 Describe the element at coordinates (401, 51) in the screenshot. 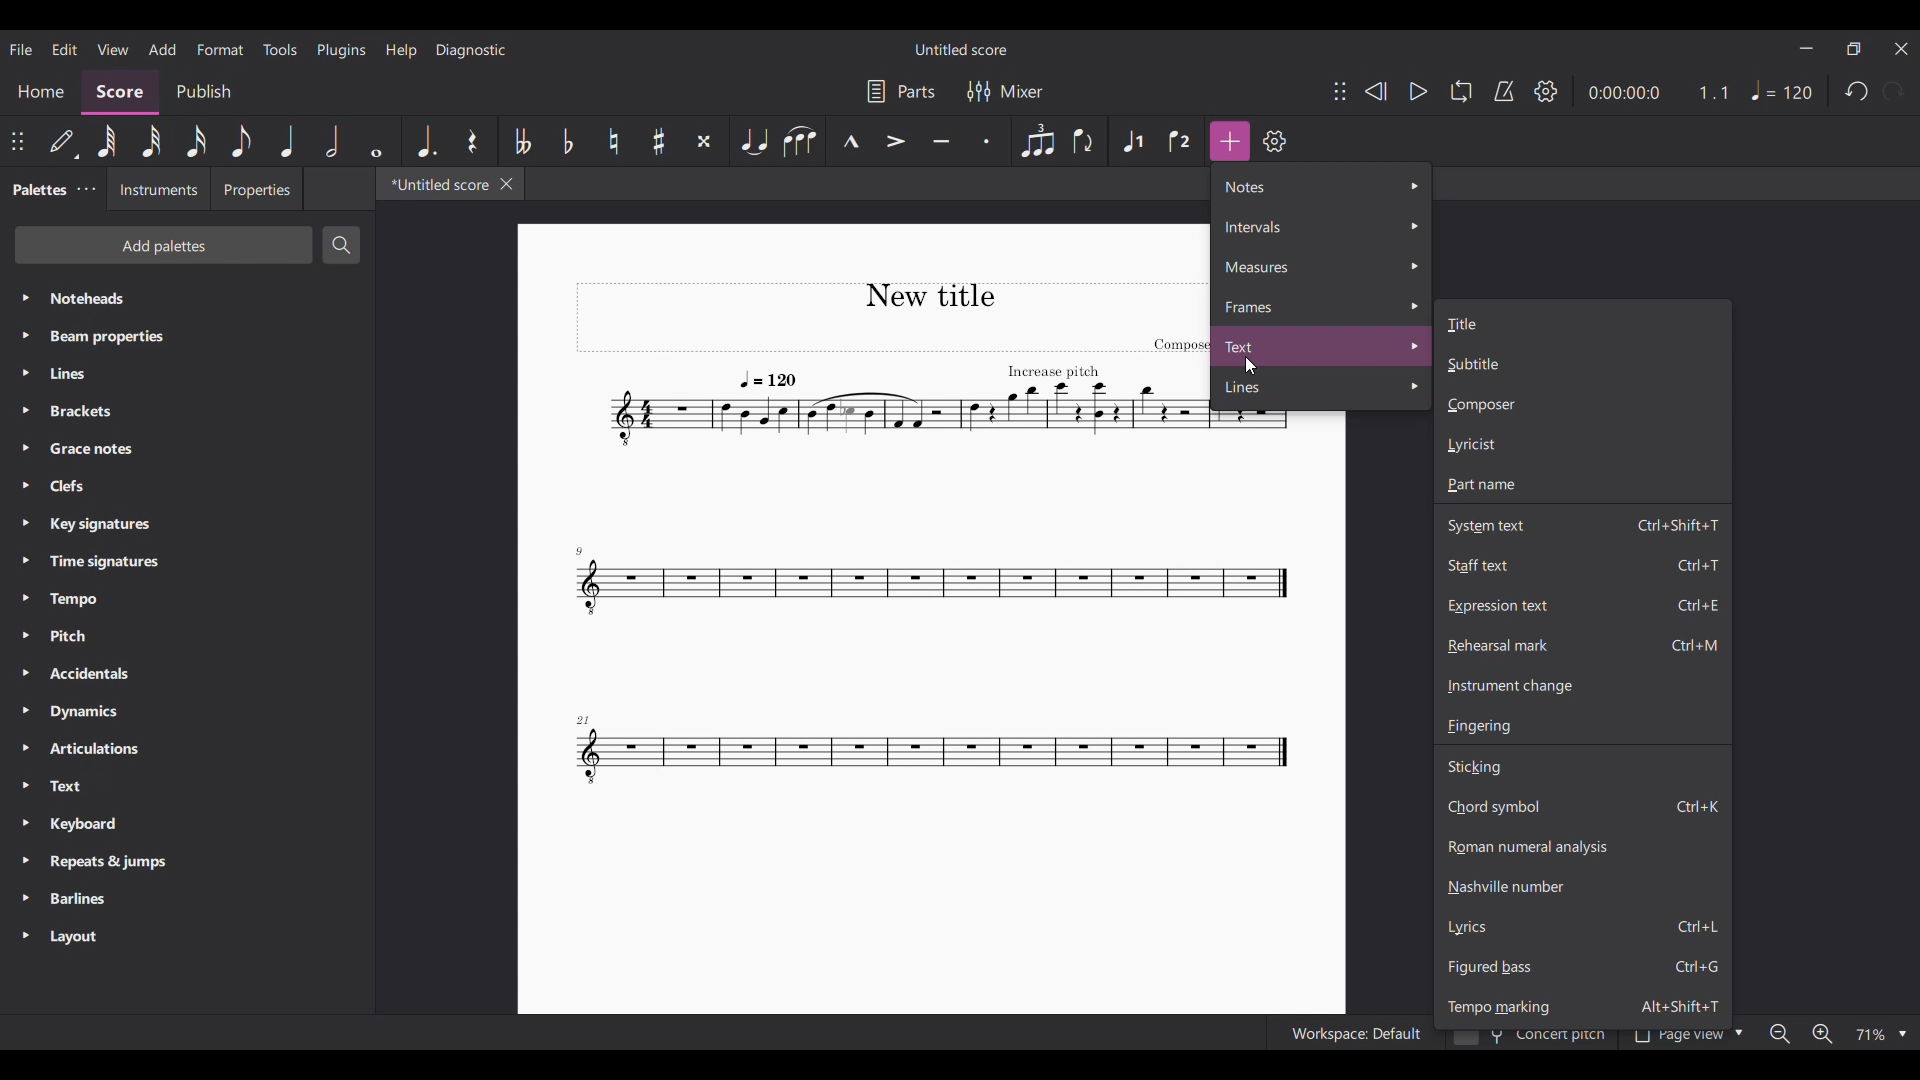

I see `Help menu` at that location.